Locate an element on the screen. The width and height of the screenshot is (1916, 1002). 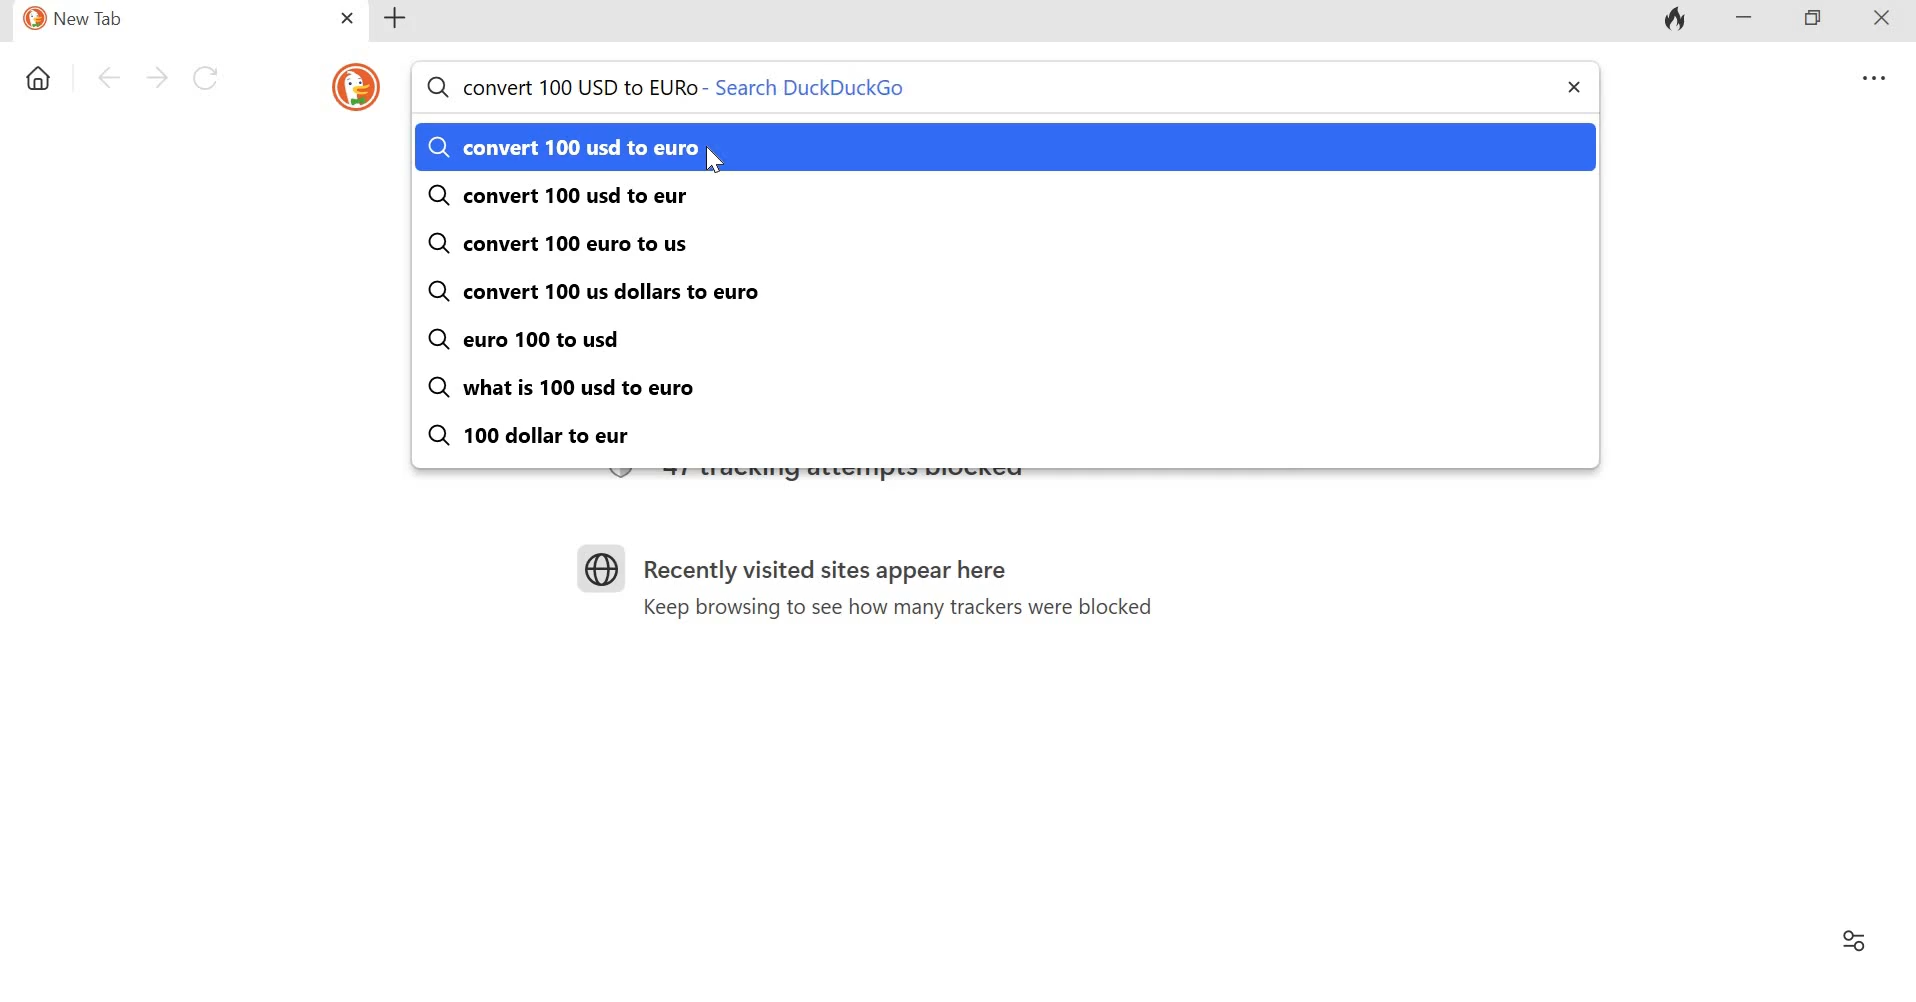
close tab is located at coordinates (344, 17).